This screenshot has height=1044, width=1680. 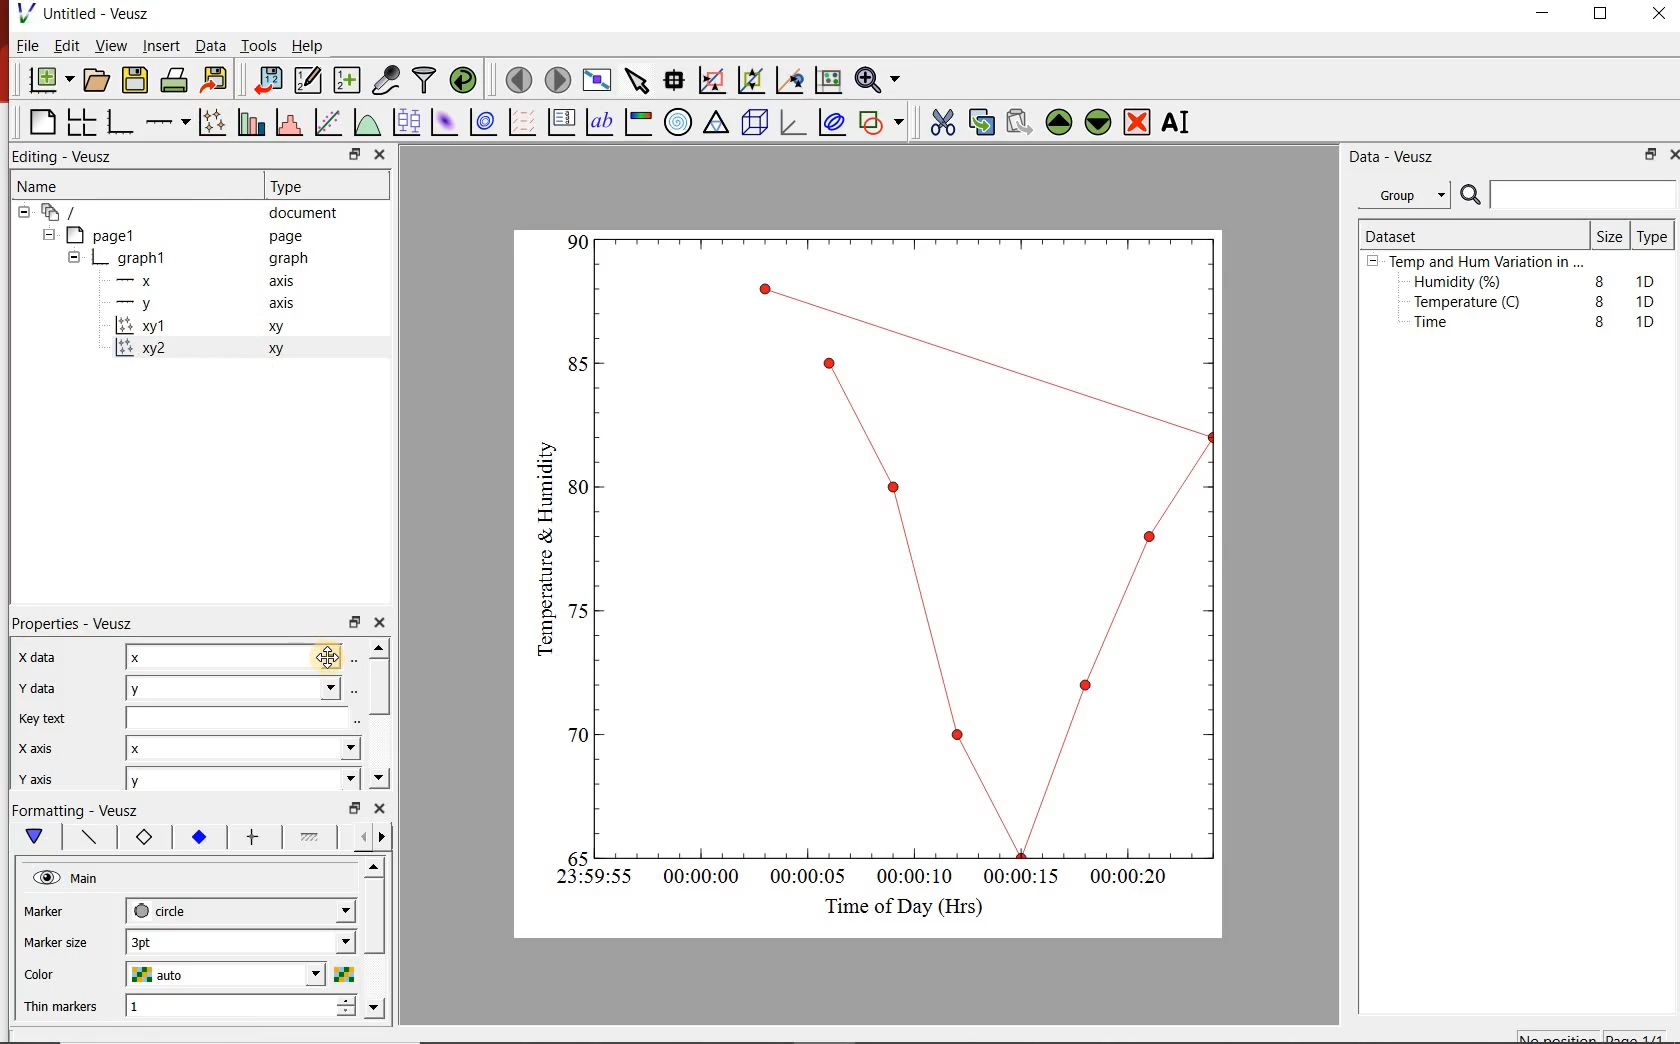 What do you see at coordinates (252, 119) in the screenshot?
I see `plot bar charts` at bounding box center [252, 119].